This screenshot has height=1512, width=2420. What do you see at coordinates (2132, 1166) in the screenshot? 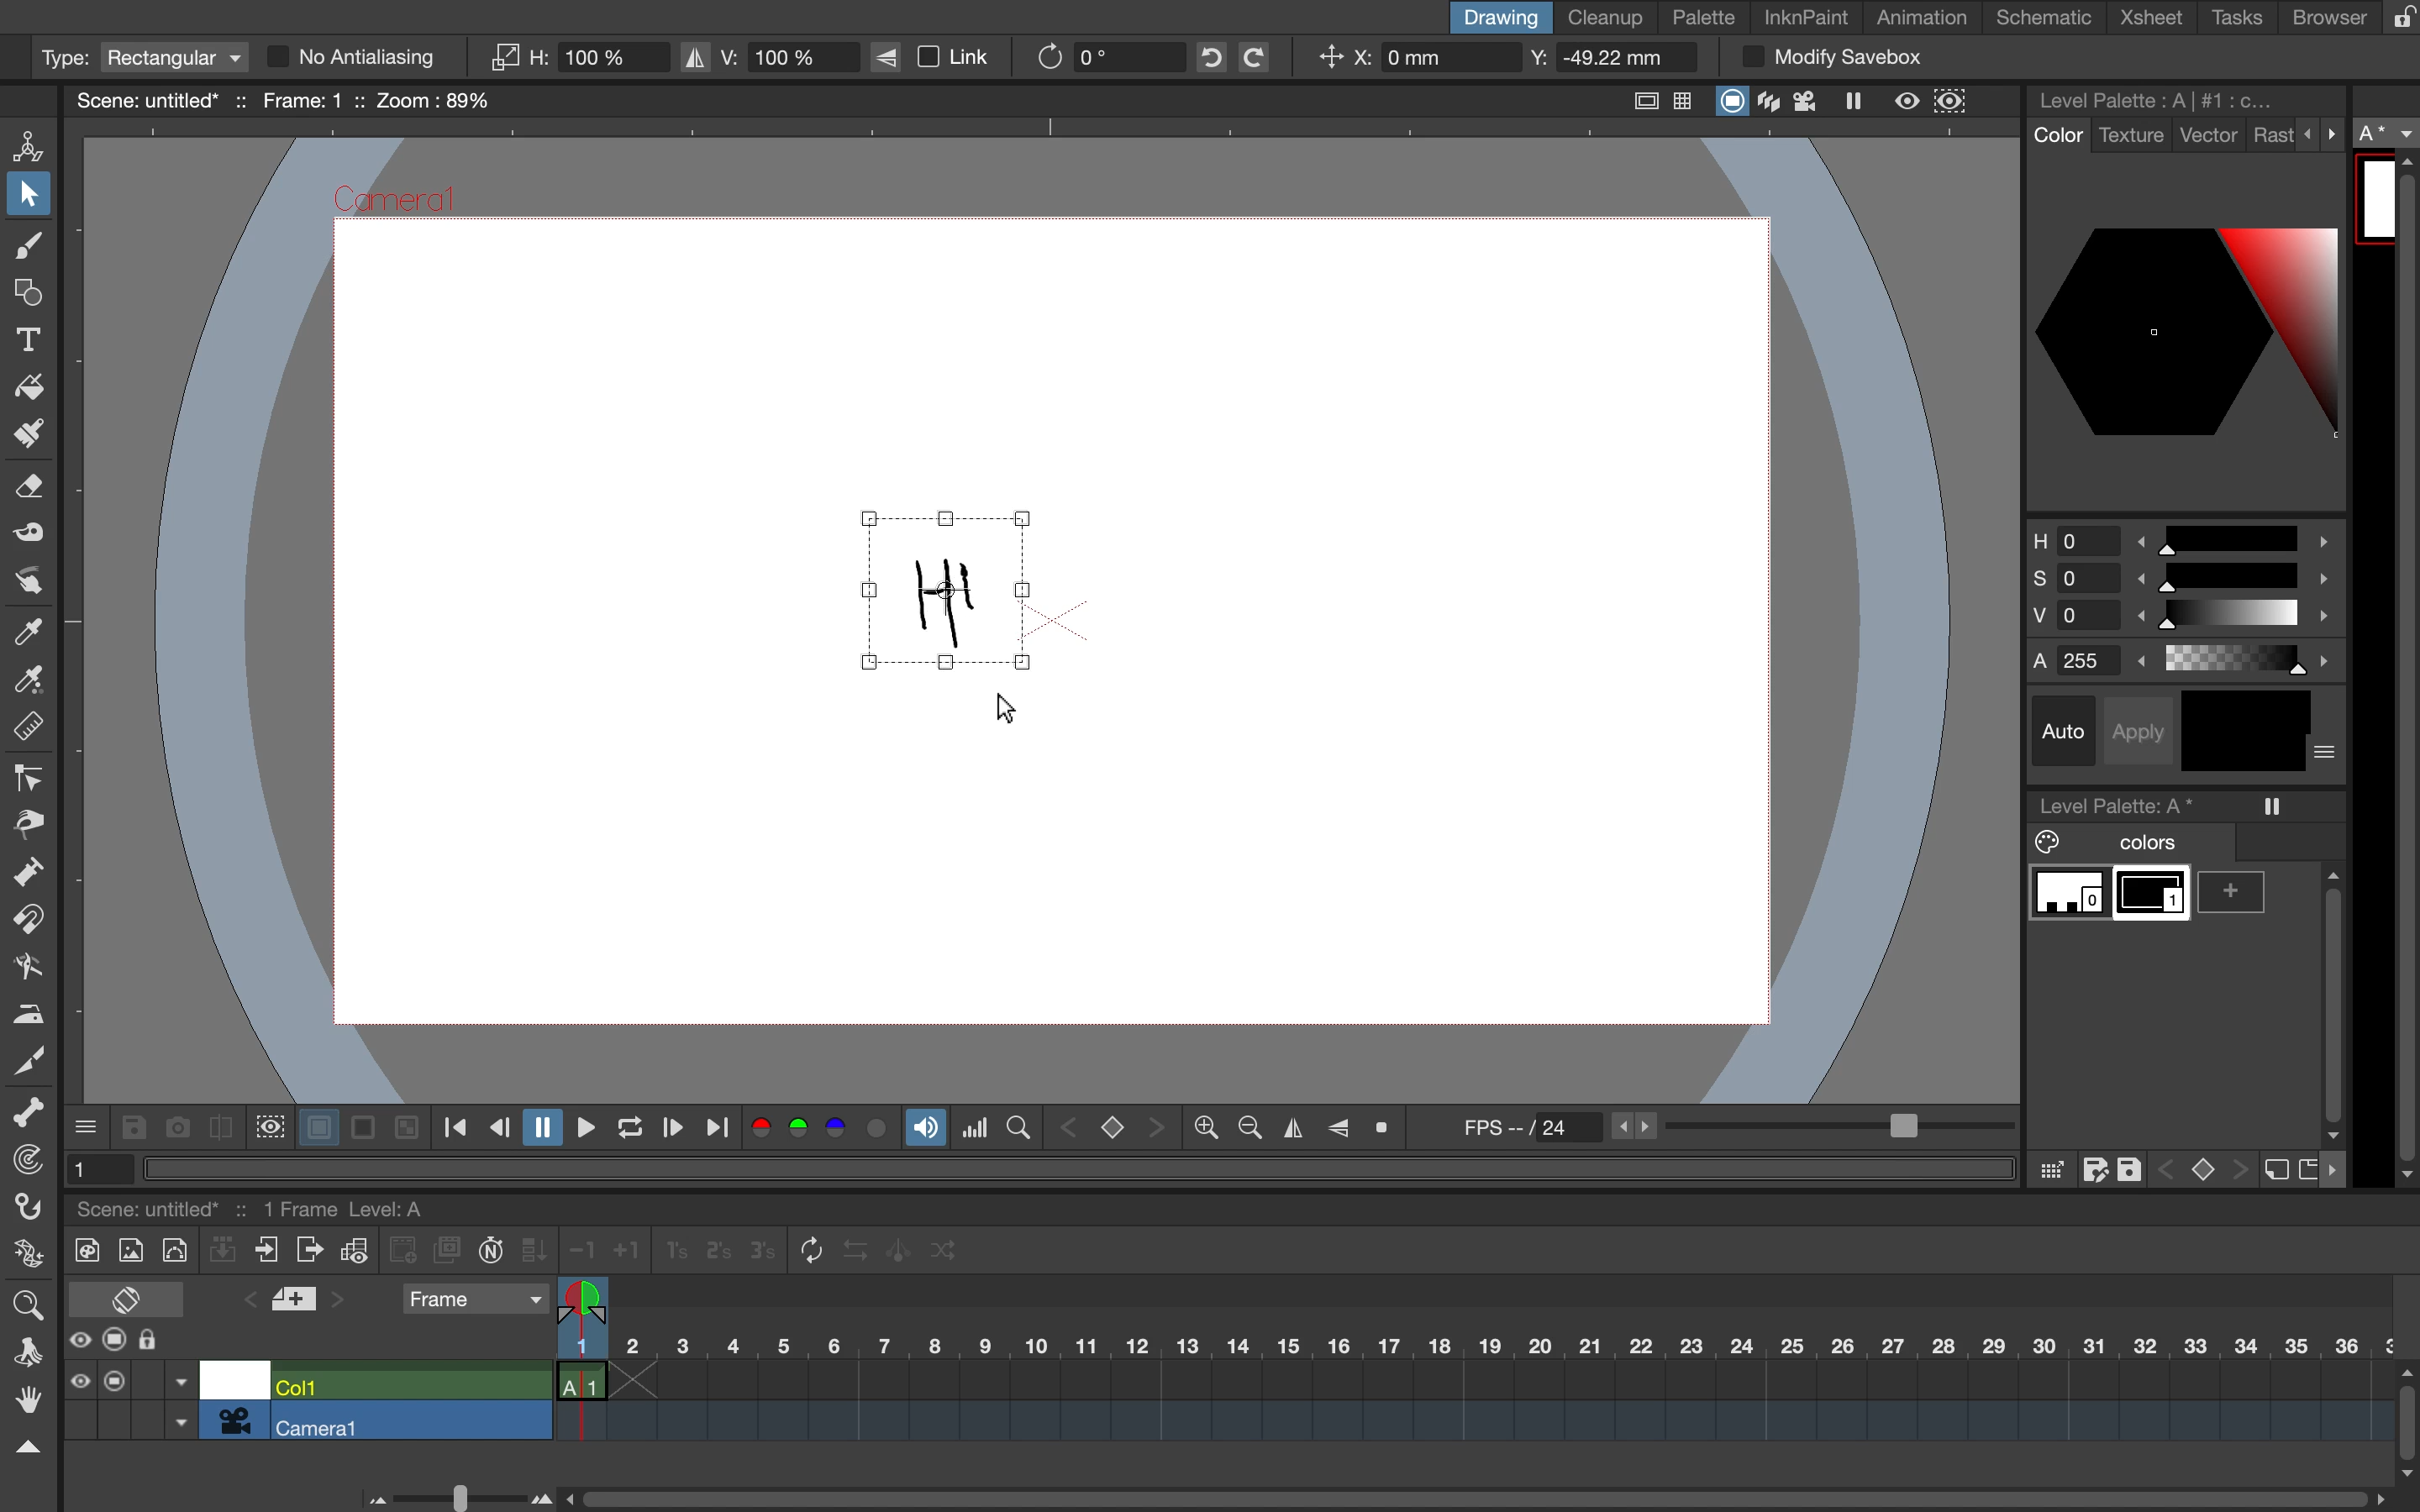
I see `save` at bounding box center [2132, 1166].